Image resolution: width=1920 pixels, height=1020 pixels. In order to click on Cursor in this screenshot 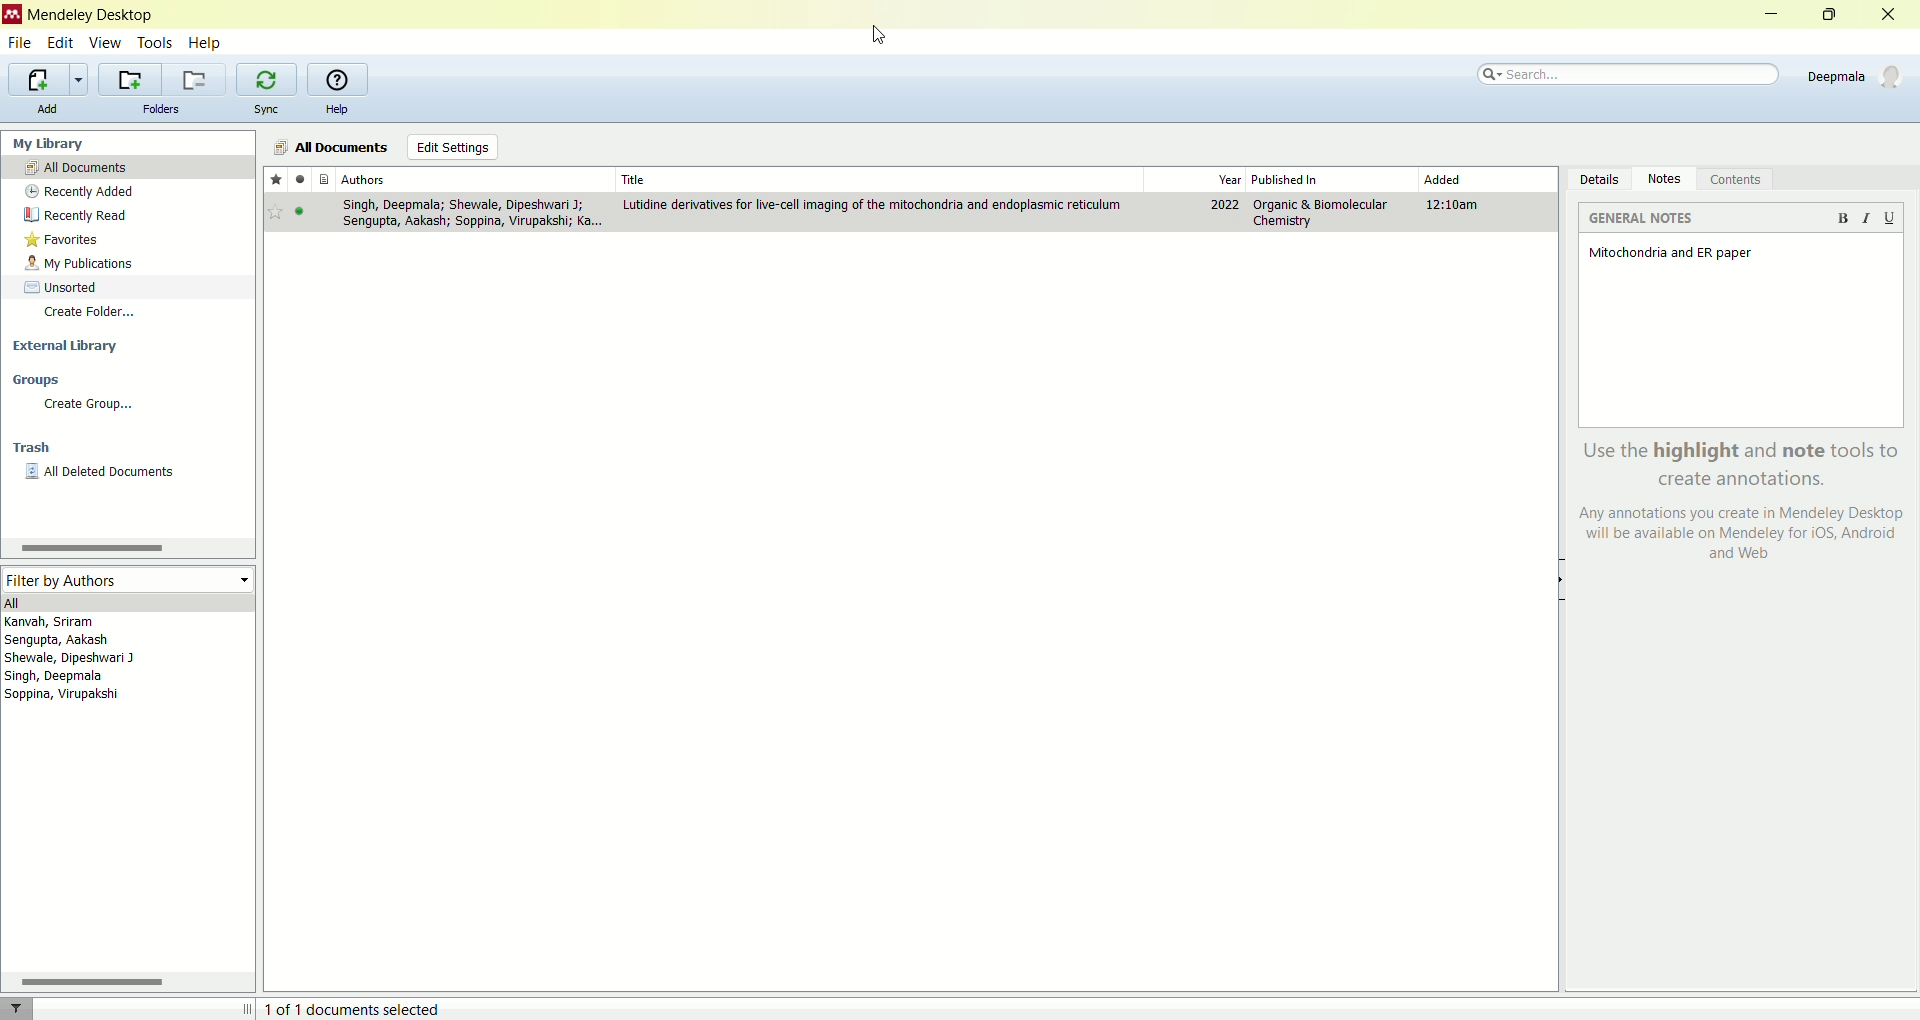, I will do `click(890, 35)`.